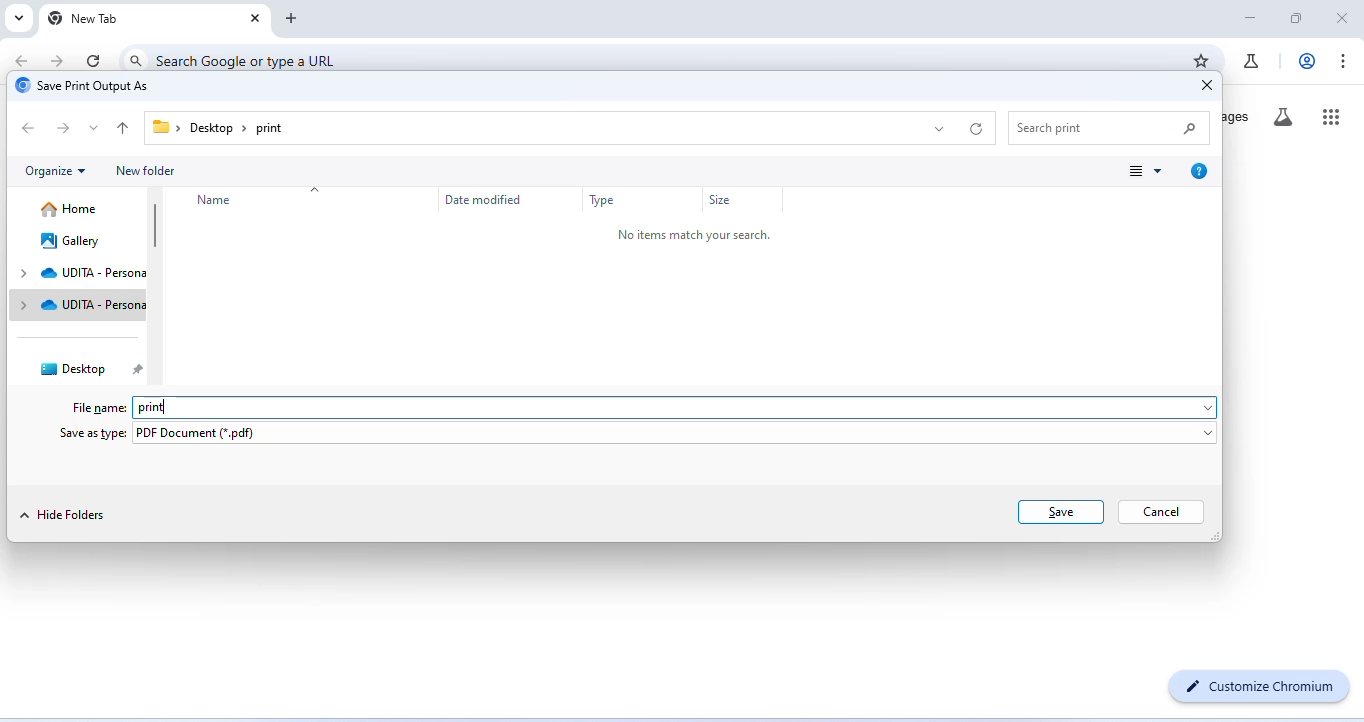 This screenshot has height=722, width=1364. What do you see at coordinates (1163, 512) in the screenshot?
I see `cancel` at bounding box center [1163, 512].